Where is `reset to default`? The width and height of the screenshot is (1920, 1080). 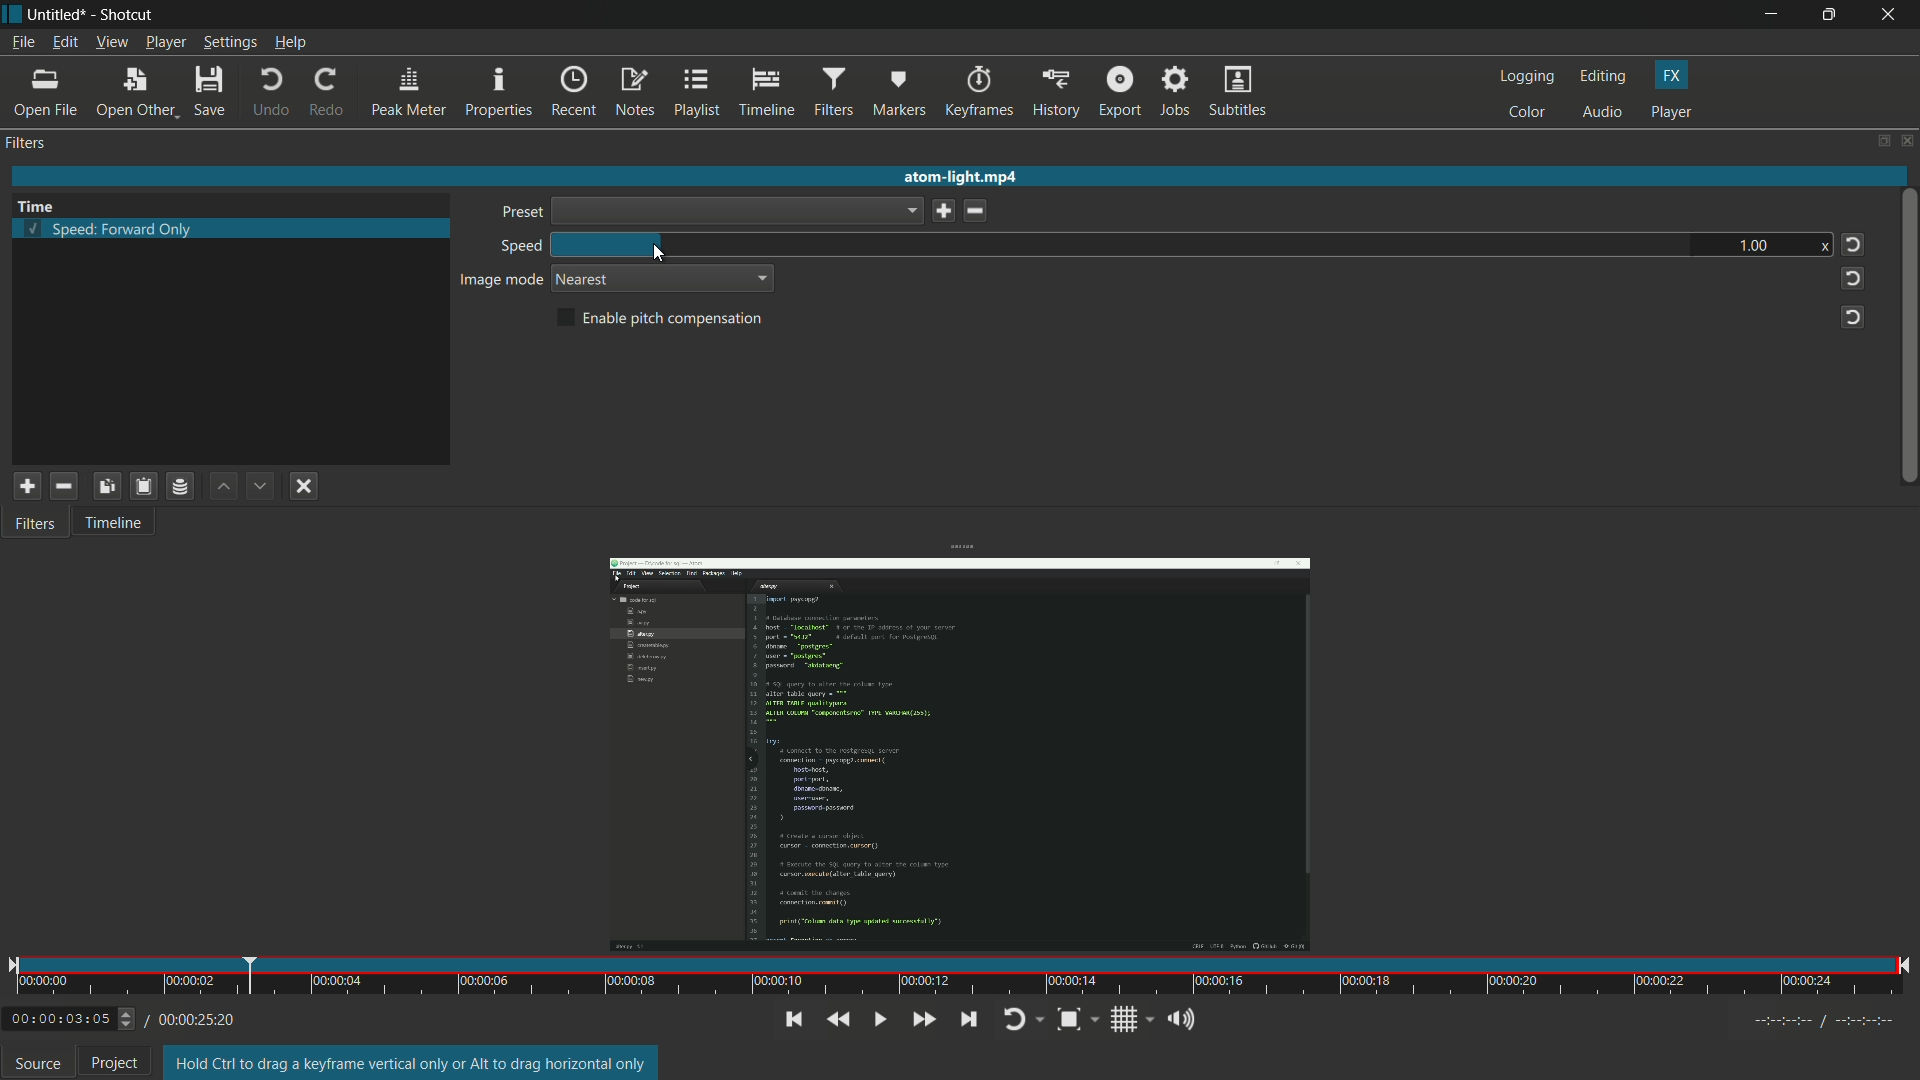
reset to default is located at coordinates (1851, 315).